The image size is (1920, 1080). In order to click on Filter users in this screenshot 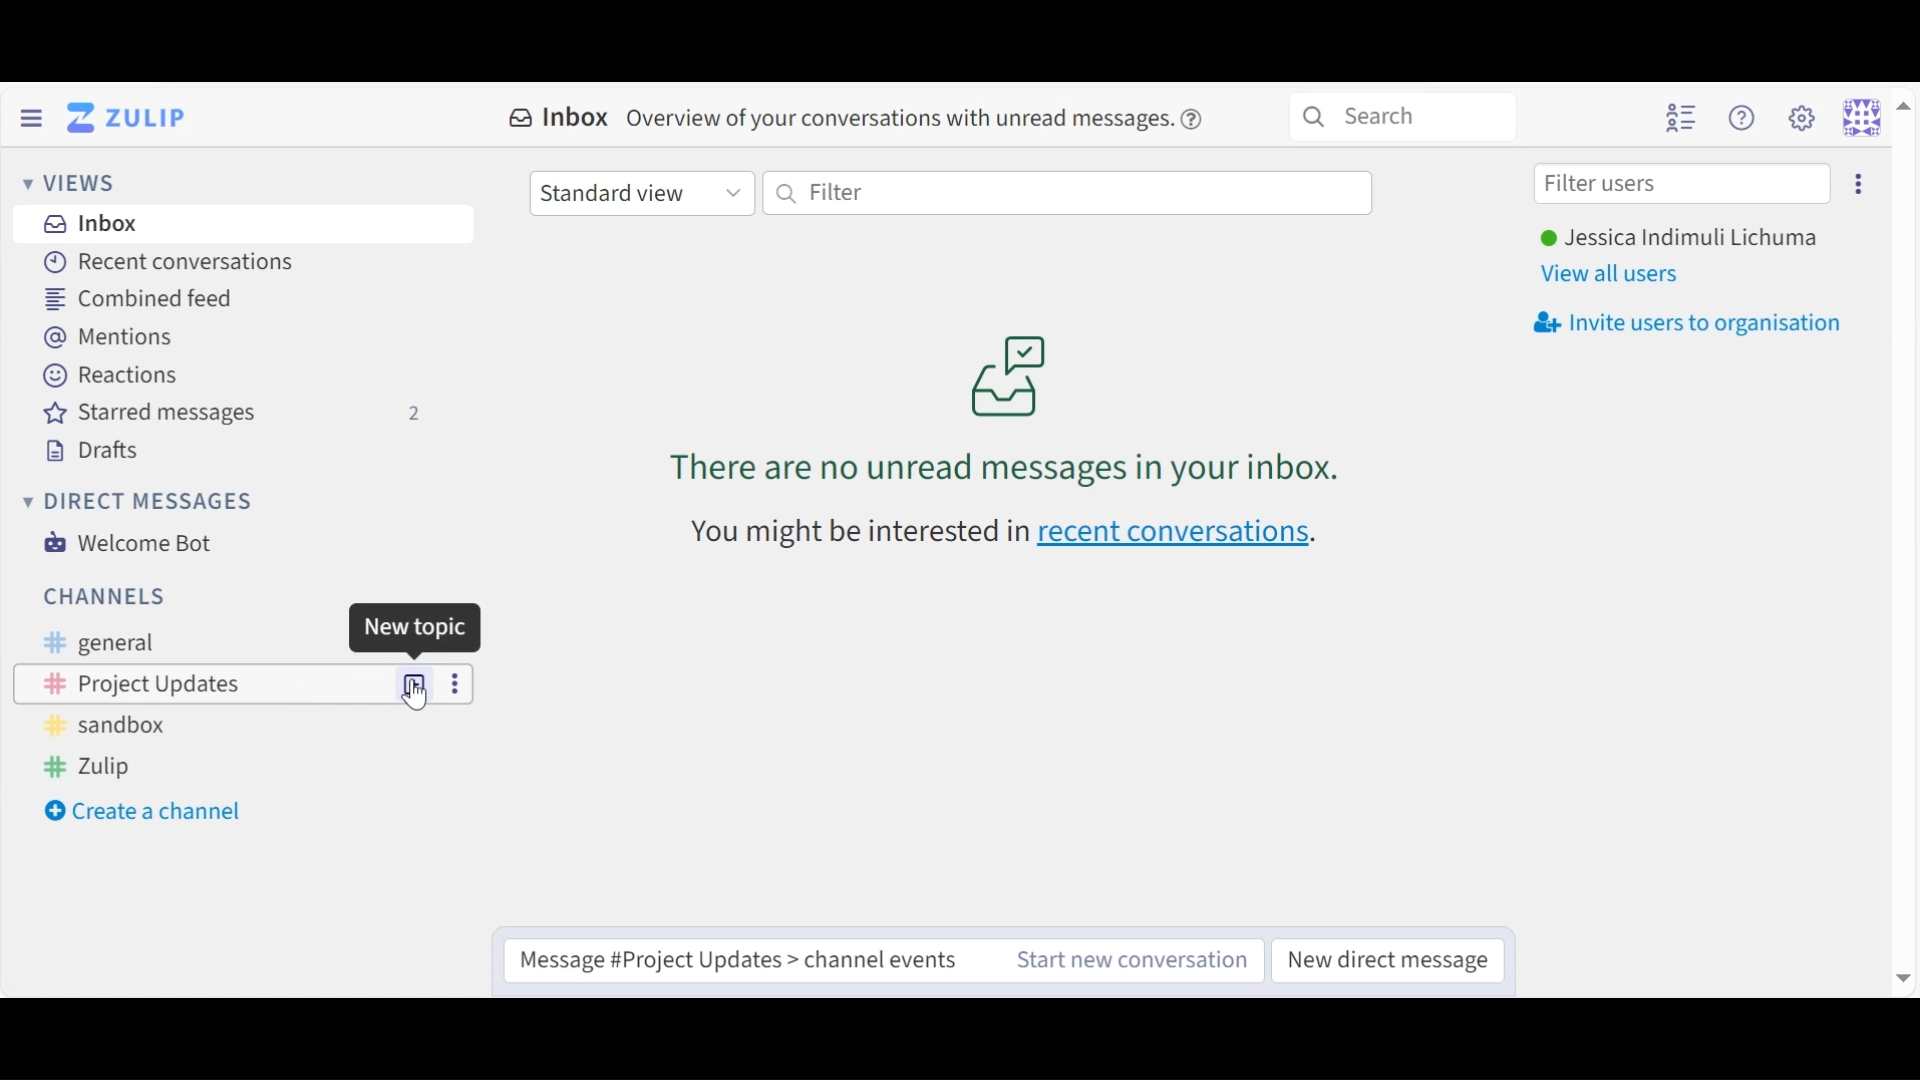, I will do `click(1683, 185)`.